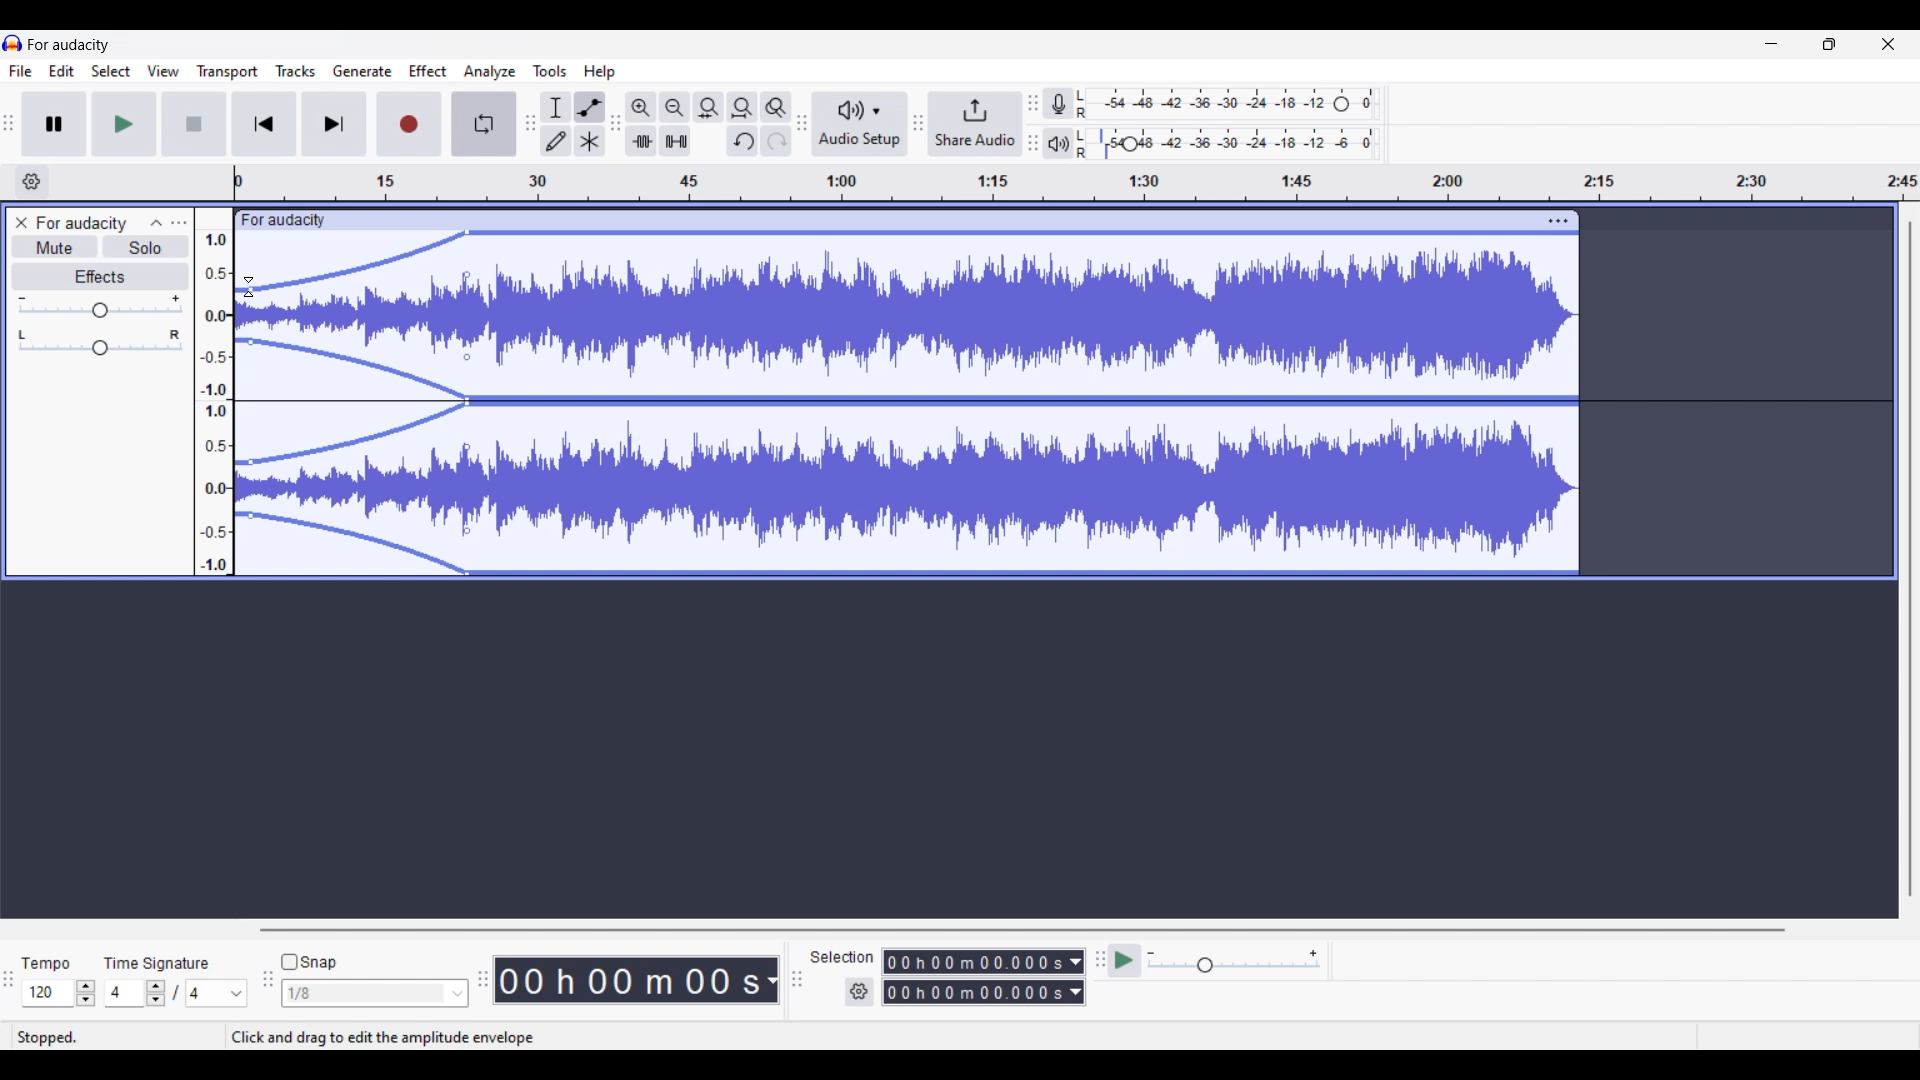 The width and height of the screenshot is (1920, 1080). What do you see at coordinates (177, 994) in the screenshot?
I see `Time signature settings` at bounding box center [177, 994].